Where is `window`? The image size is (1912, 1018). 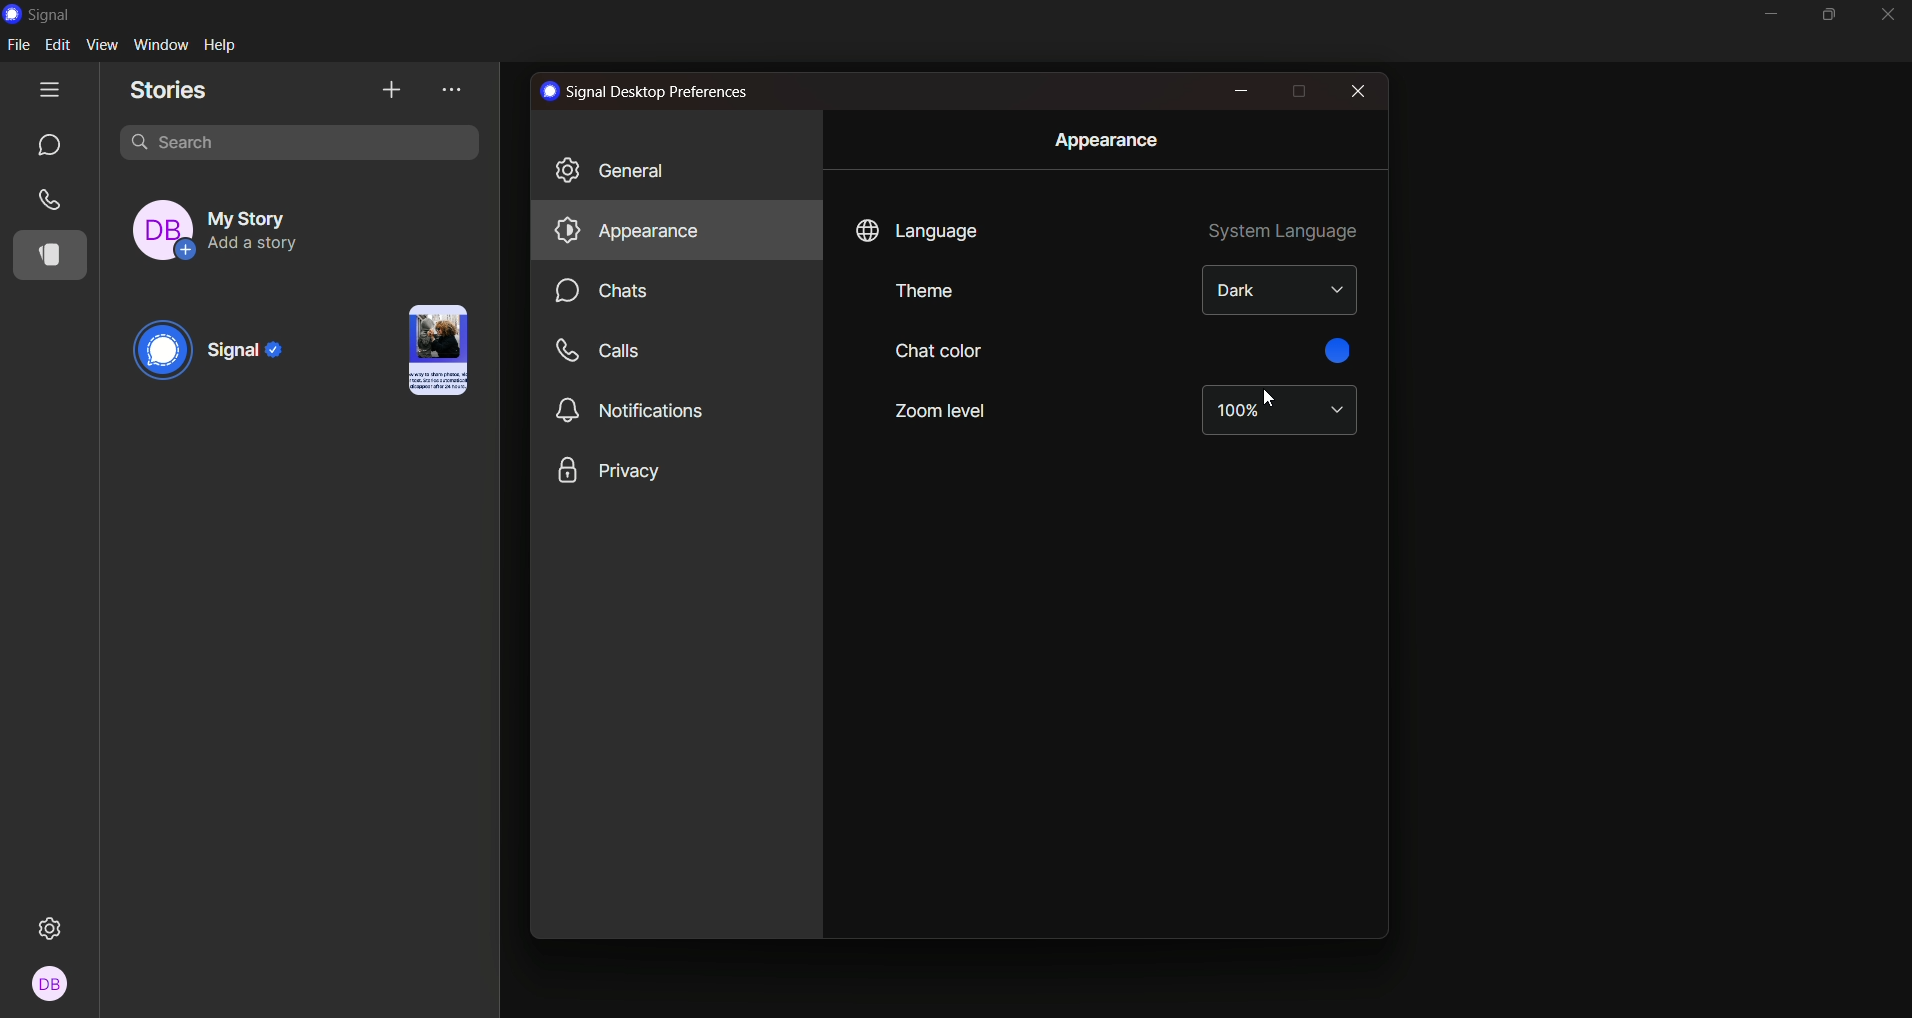
window is located at coordinates (161, 43).